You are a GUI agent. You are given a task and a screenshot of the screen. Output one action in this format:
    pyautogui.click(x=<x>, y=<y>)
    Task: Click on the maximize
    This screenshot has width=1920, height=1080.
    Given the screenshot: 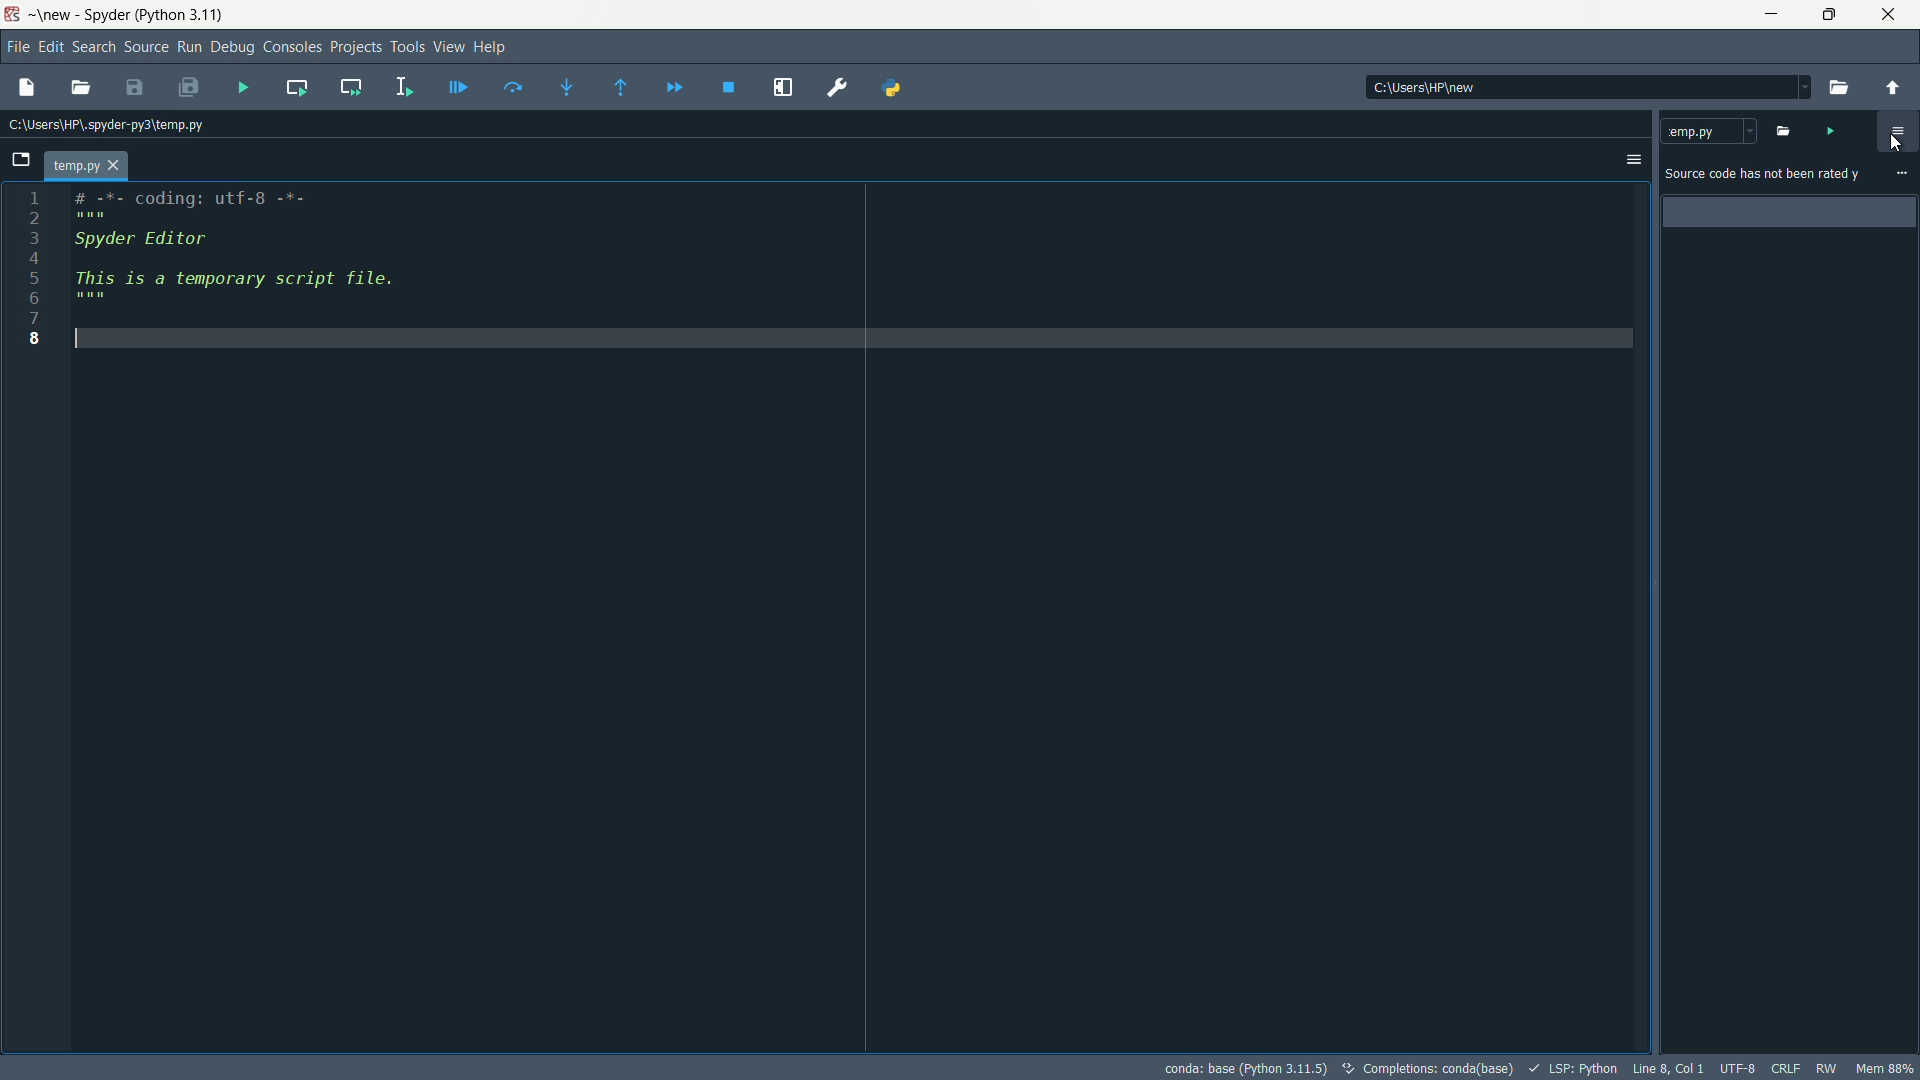 What is the action you would take?
    pyautogui.click(x=1831, y=16)
    